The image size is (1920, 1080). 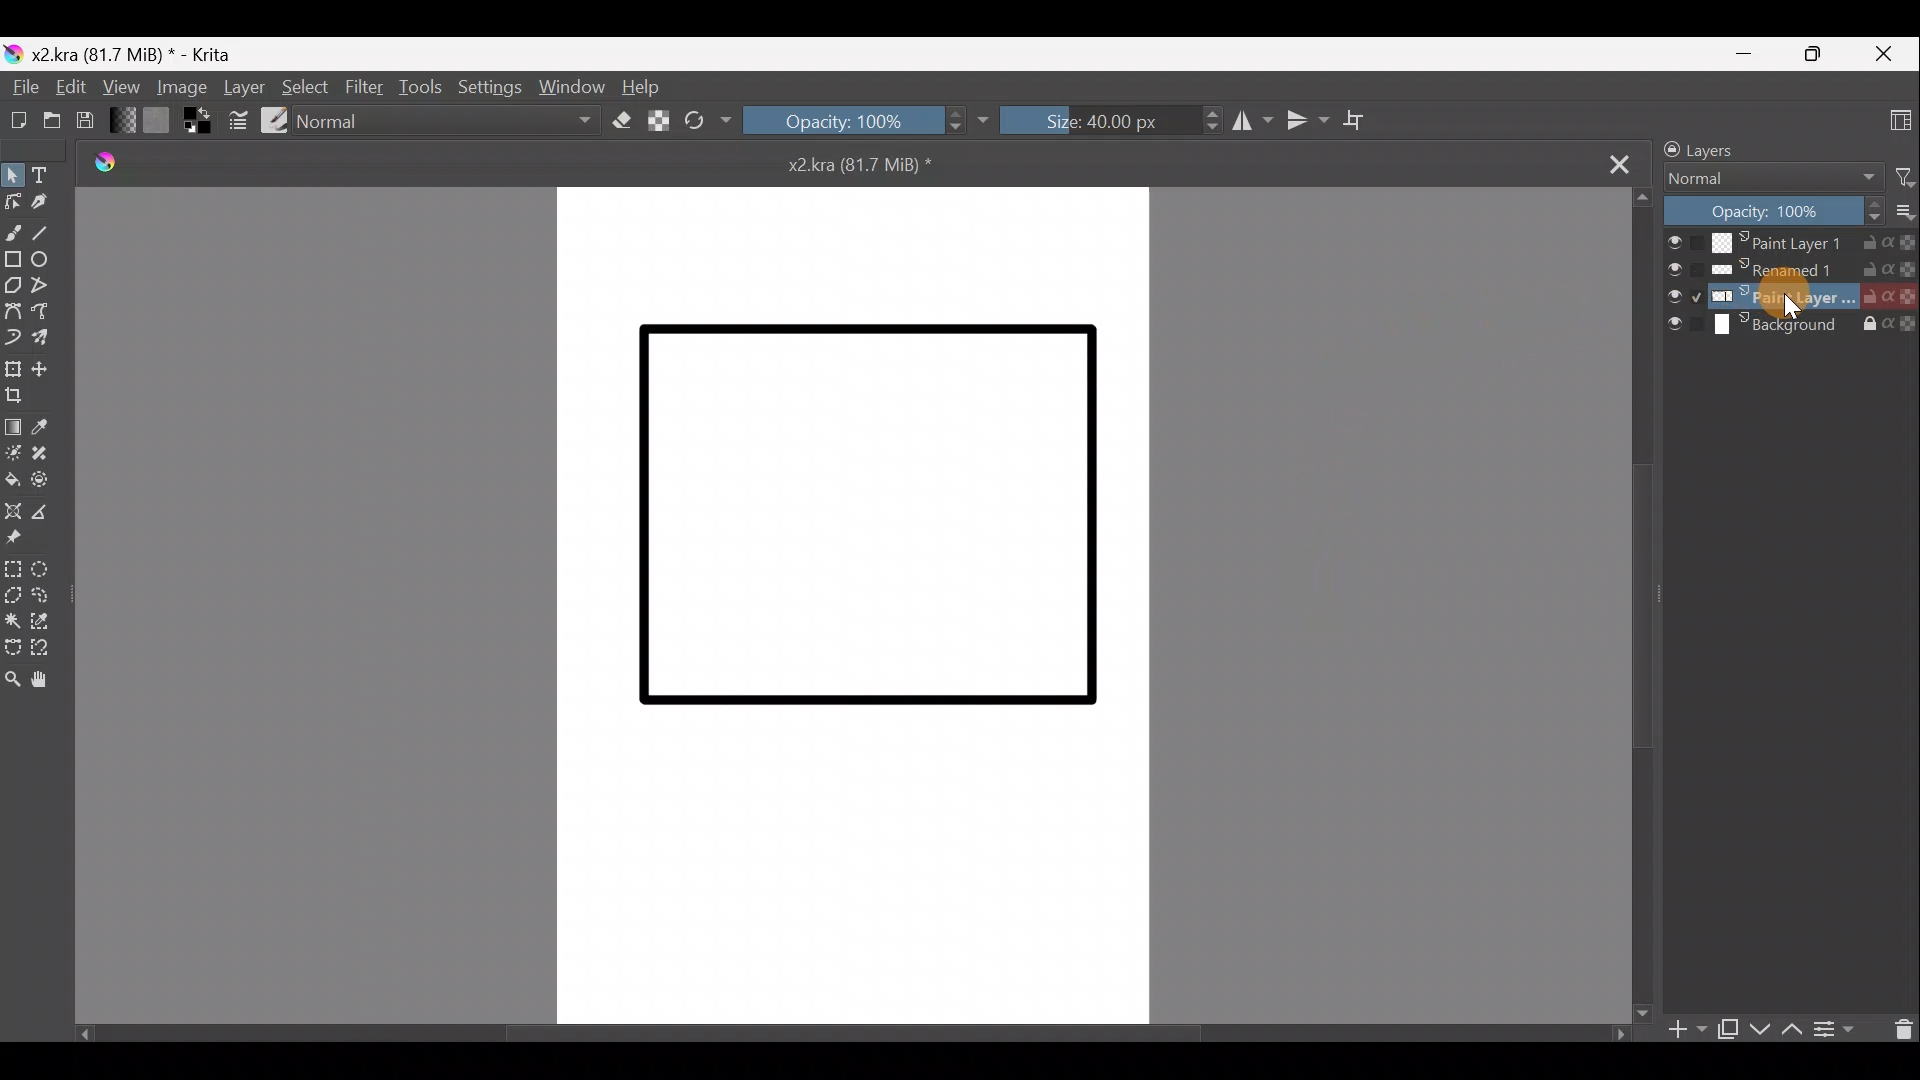 What do you see at coordinates (1904, 212) in the screenshot?
I see `More` at bounding box center [1904, 212].